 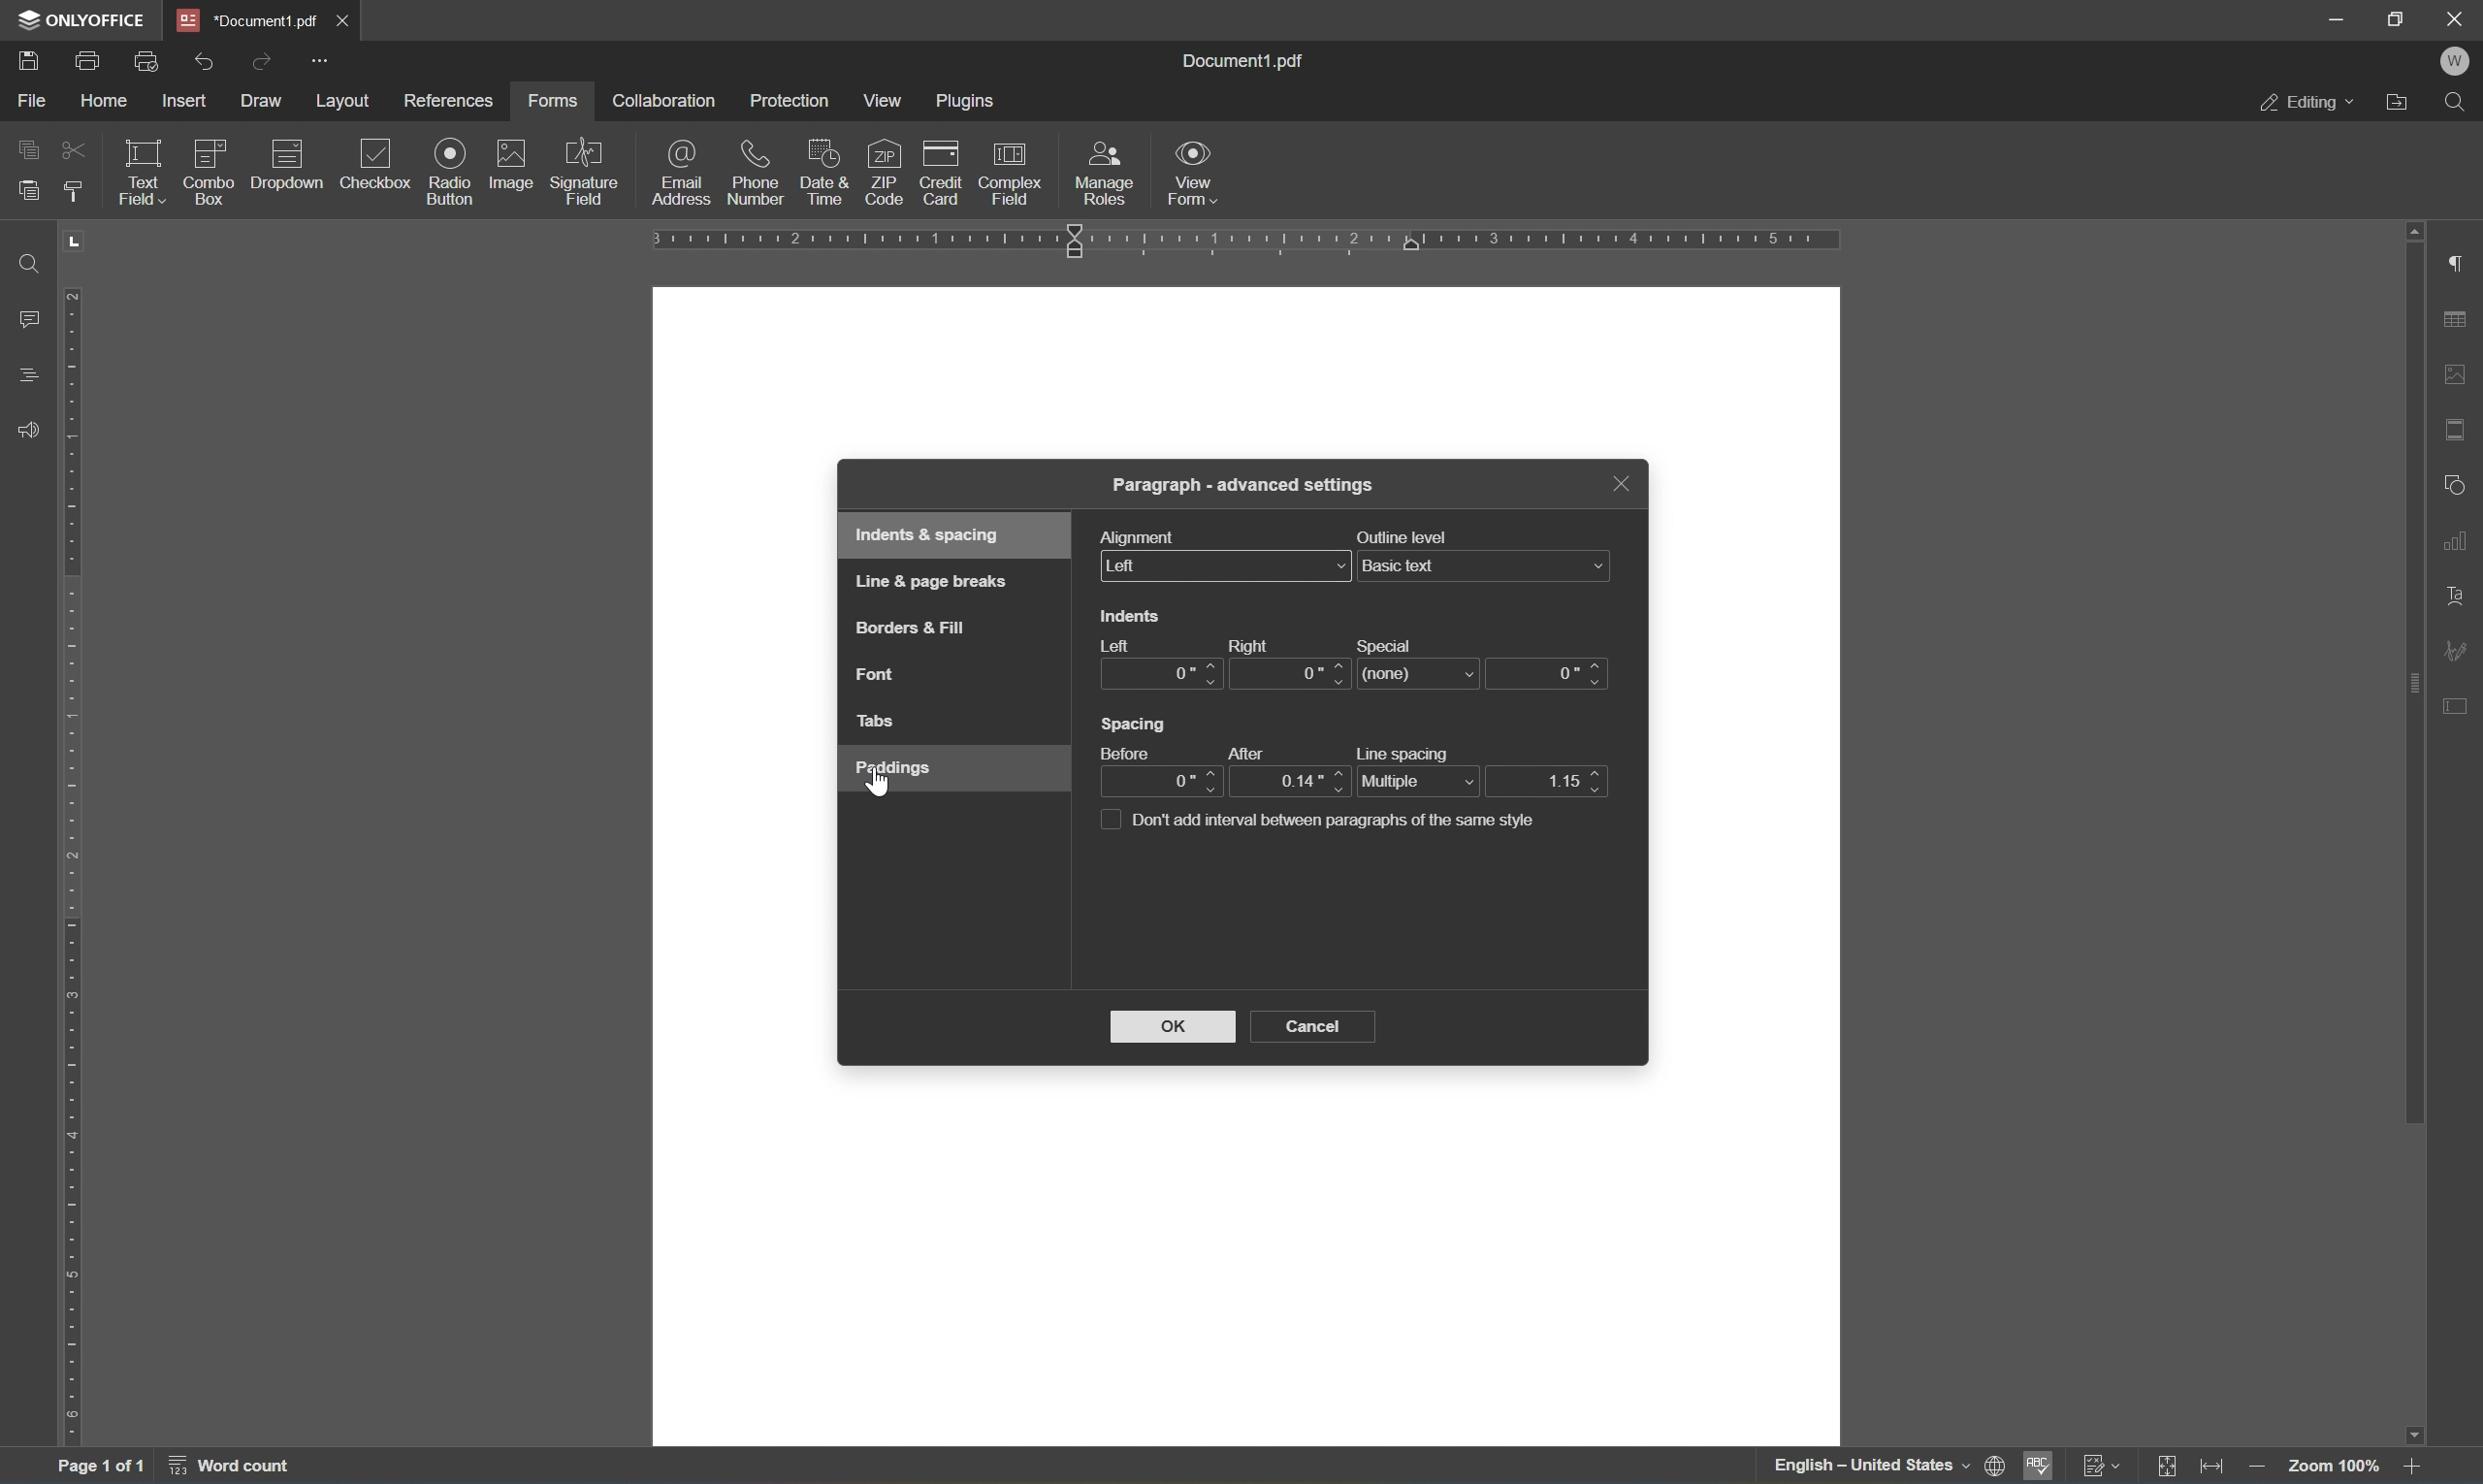 What do you see at coordinates (186, 100) in the screenshot?
I see `insert` at bounding box center [186, 100].